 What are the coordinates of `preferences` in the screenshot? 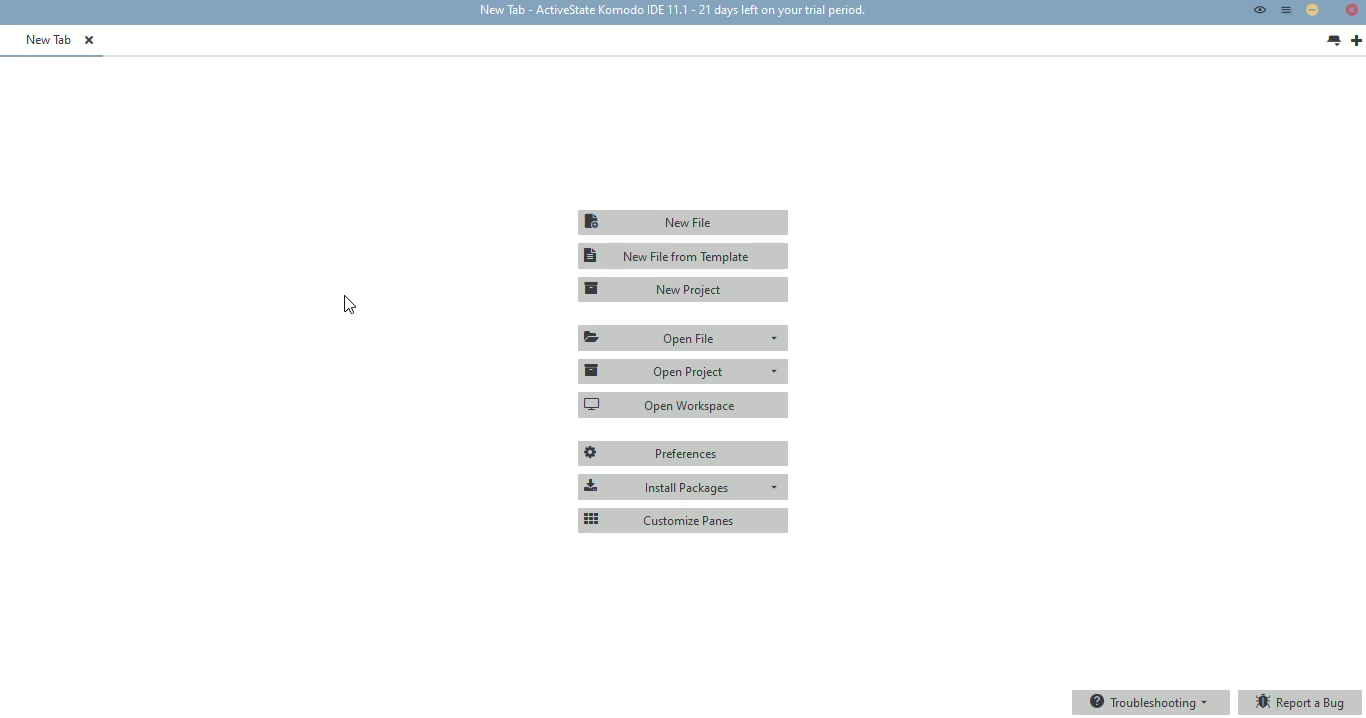 It's located at (683, 454).